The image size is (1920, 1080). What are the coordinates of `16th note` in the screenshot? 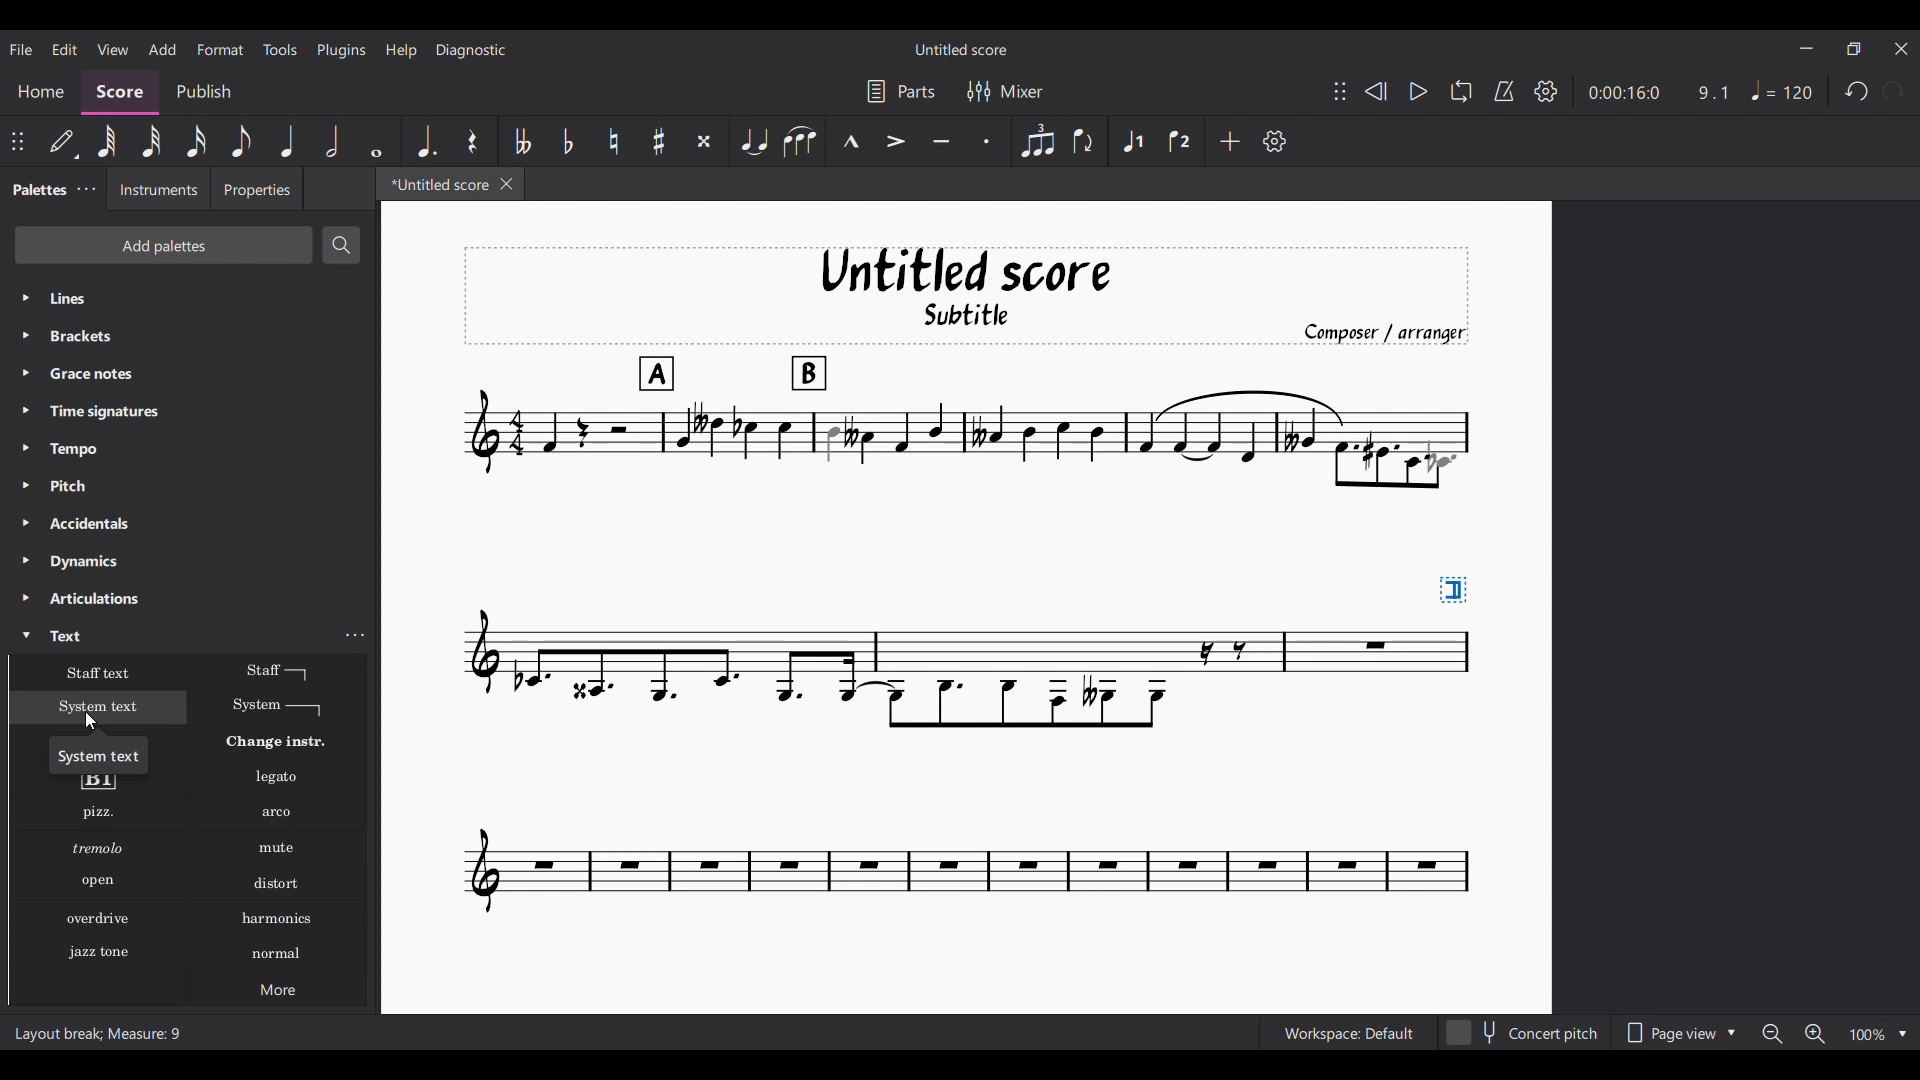 It's located at (196, 141).